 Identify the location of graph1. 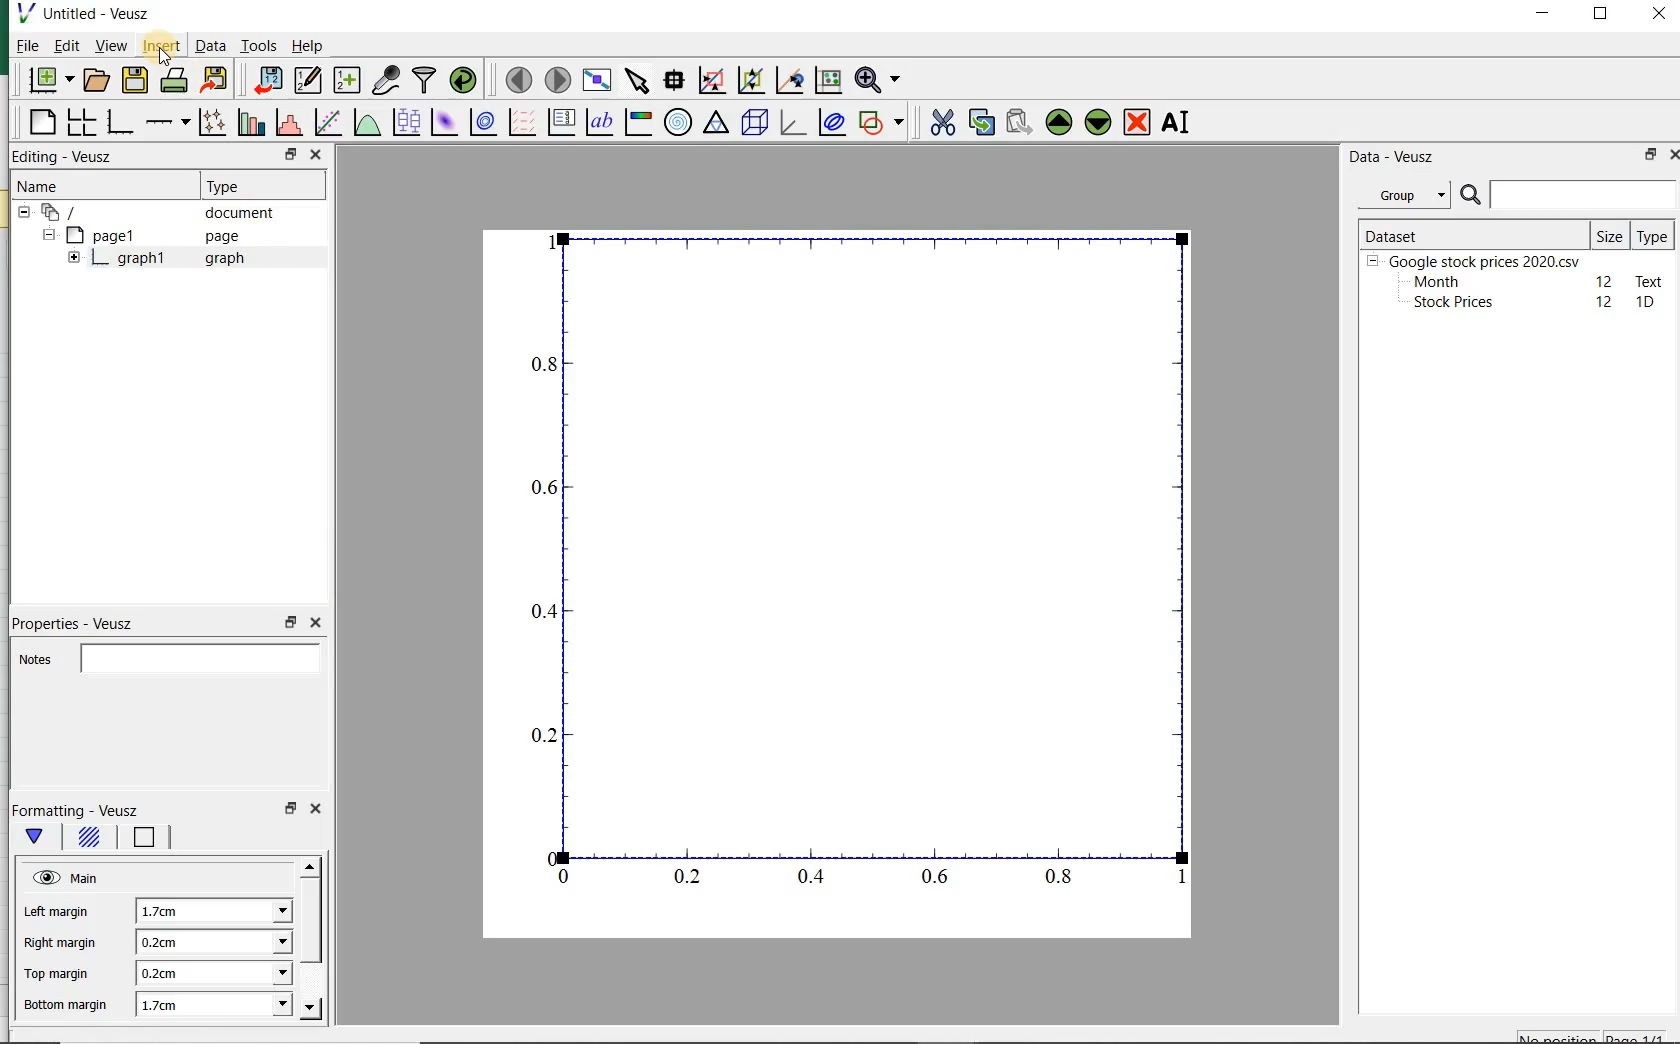
(153, 260).